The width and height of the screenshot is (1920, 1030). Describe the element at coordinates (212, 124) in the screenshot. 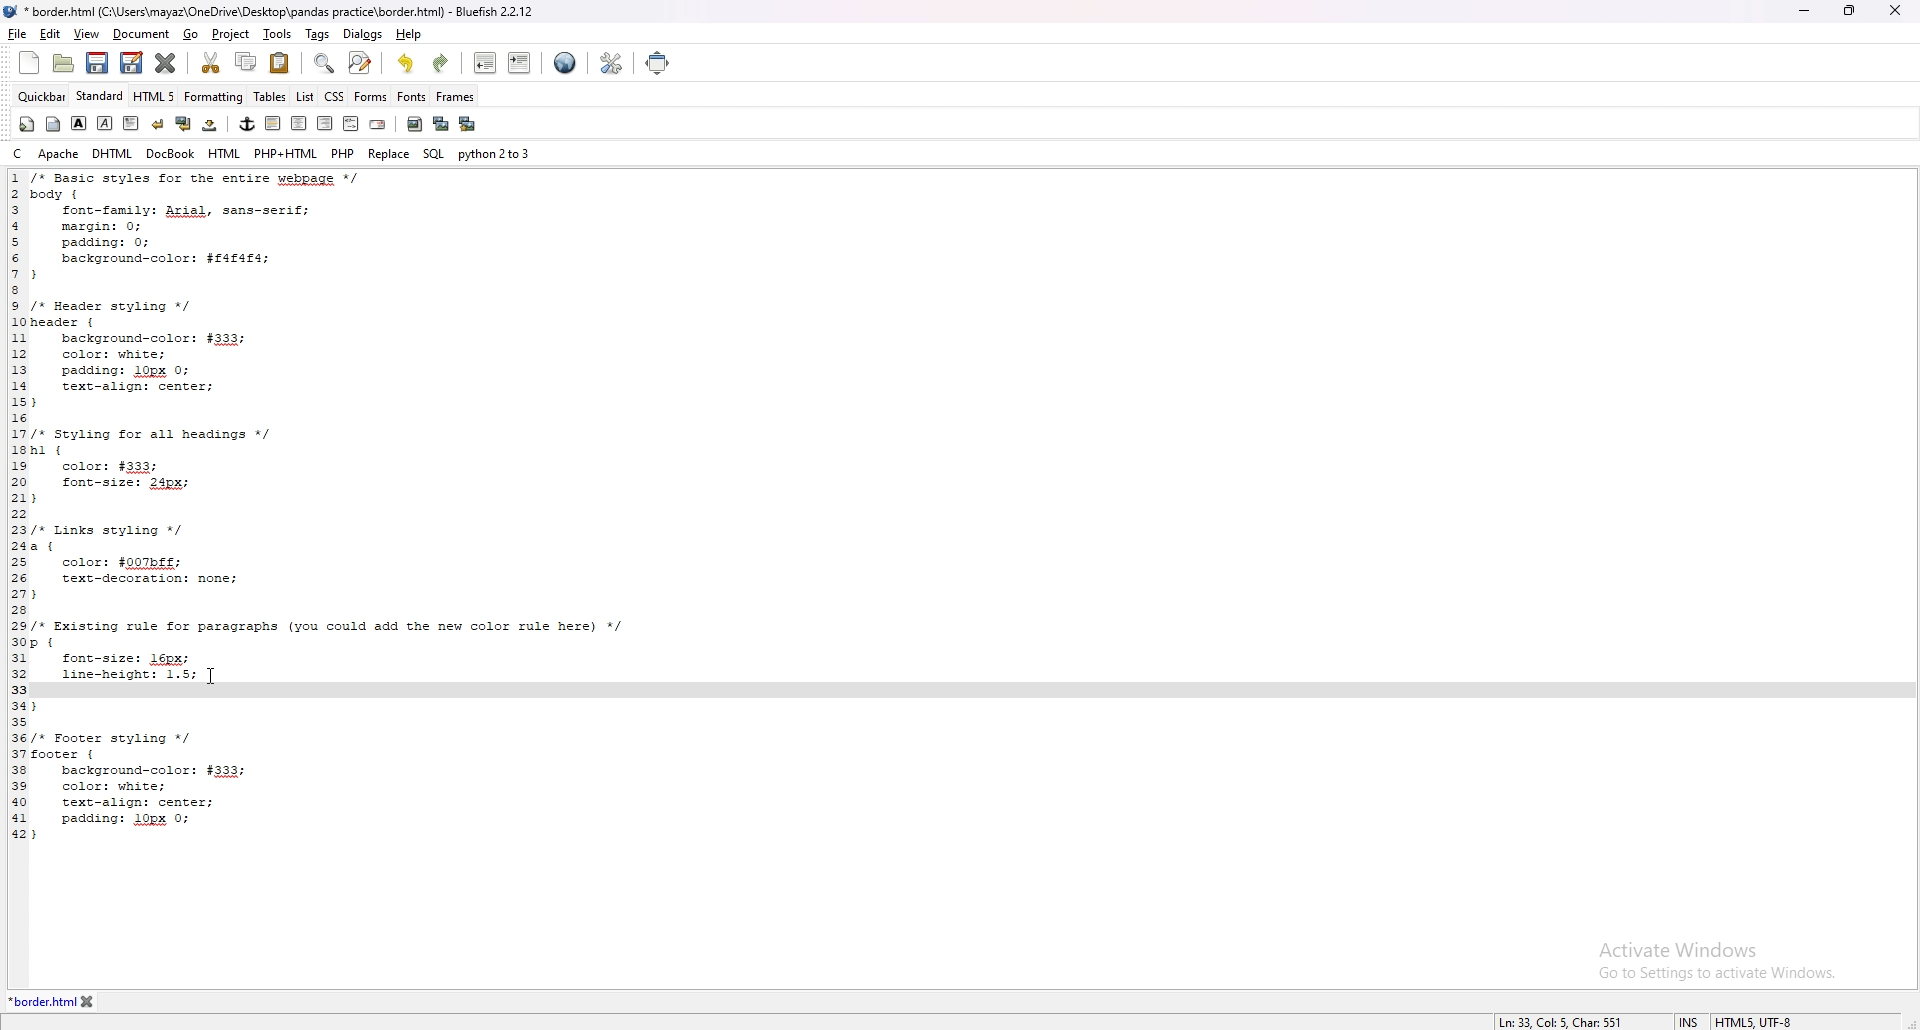

I see `non breaking space` at that location.